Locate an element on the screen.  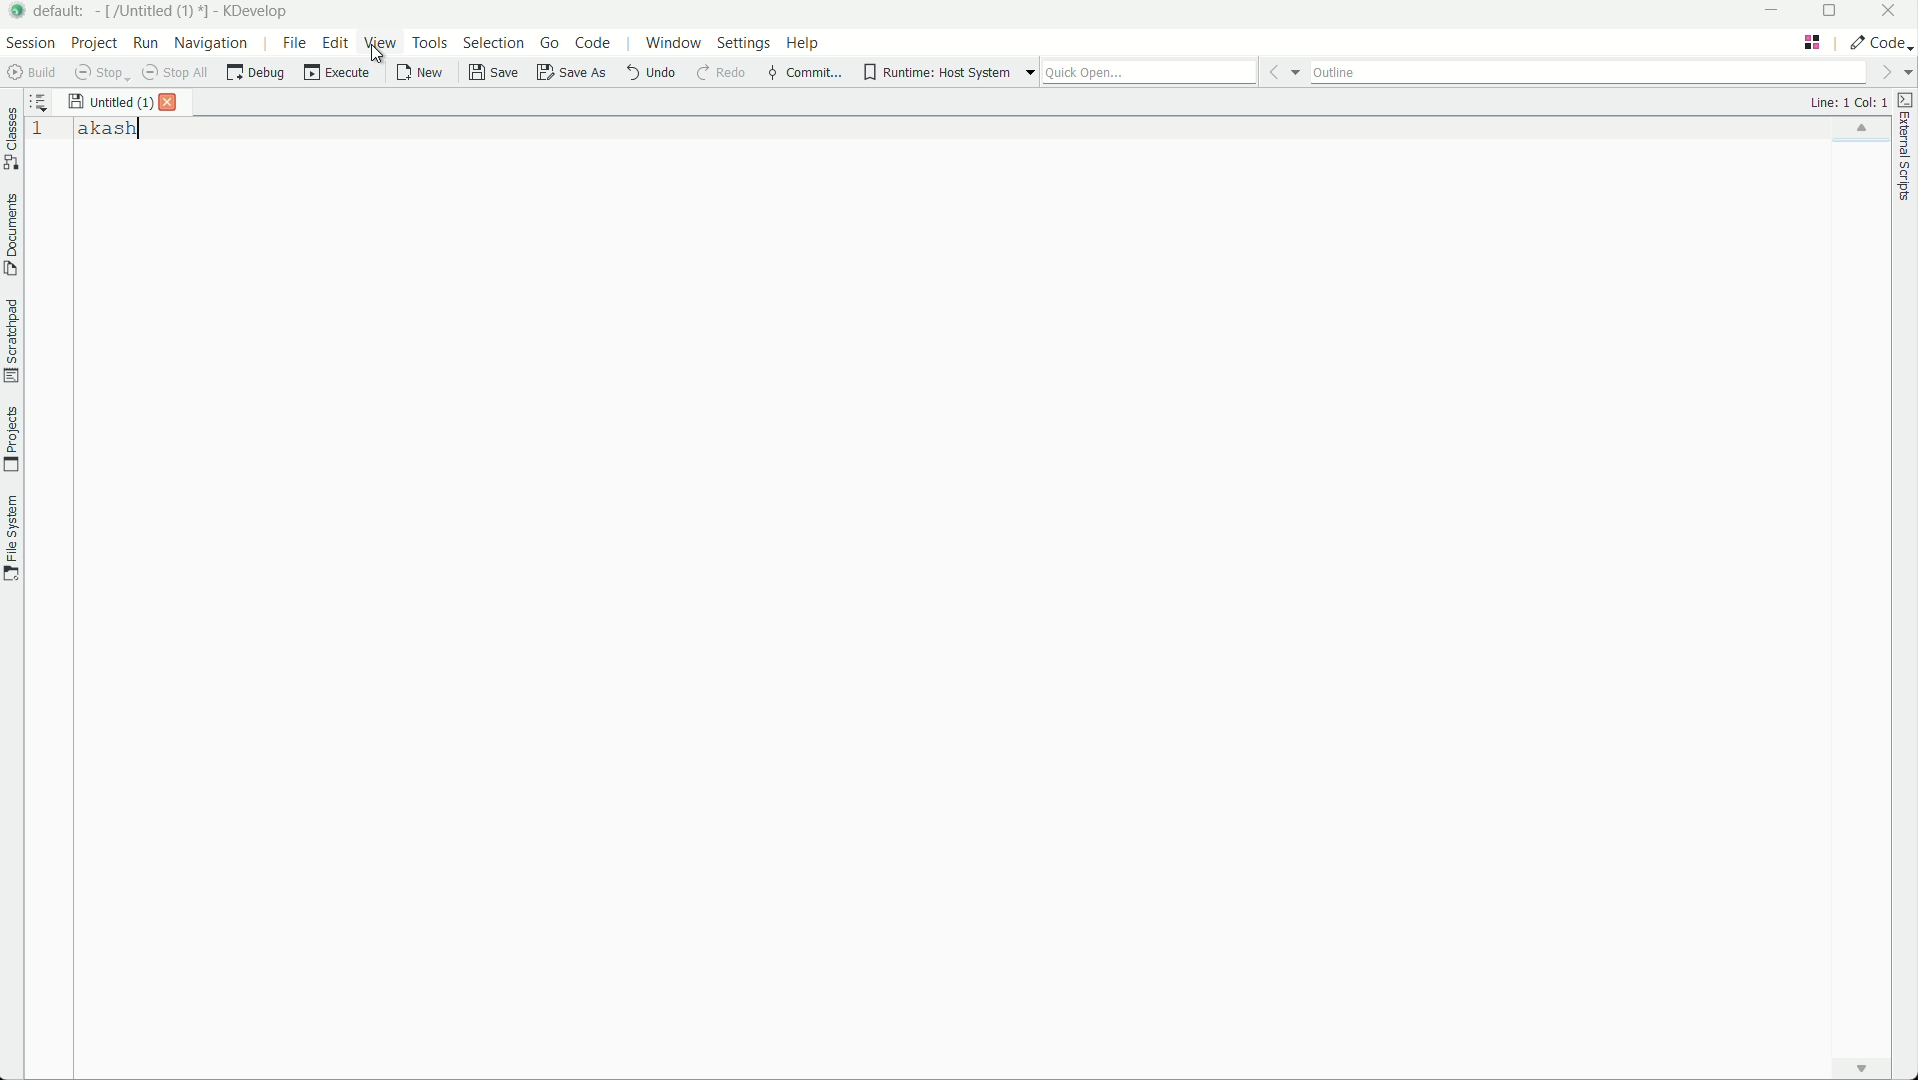
projects is located at coordinates (13, 441).